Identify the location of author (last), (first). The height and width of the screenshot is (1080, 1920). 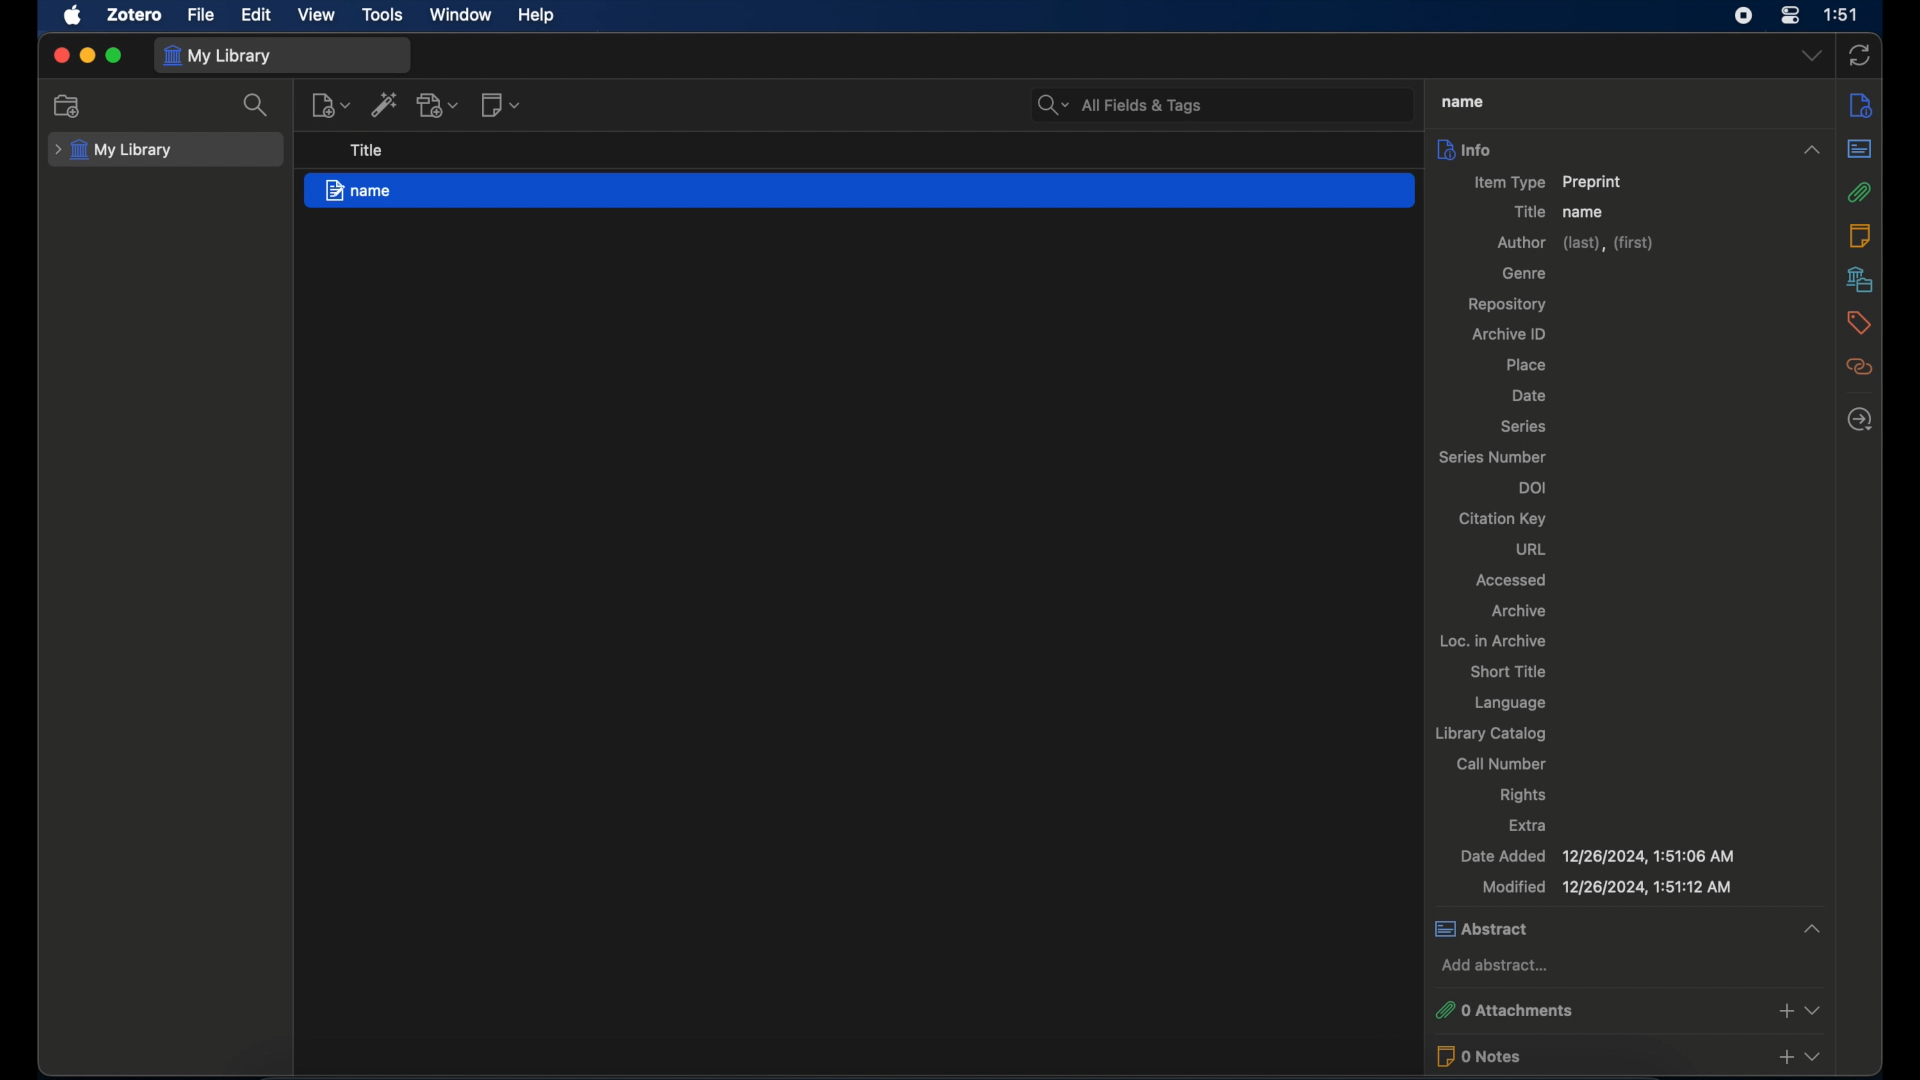
(1574, 243).